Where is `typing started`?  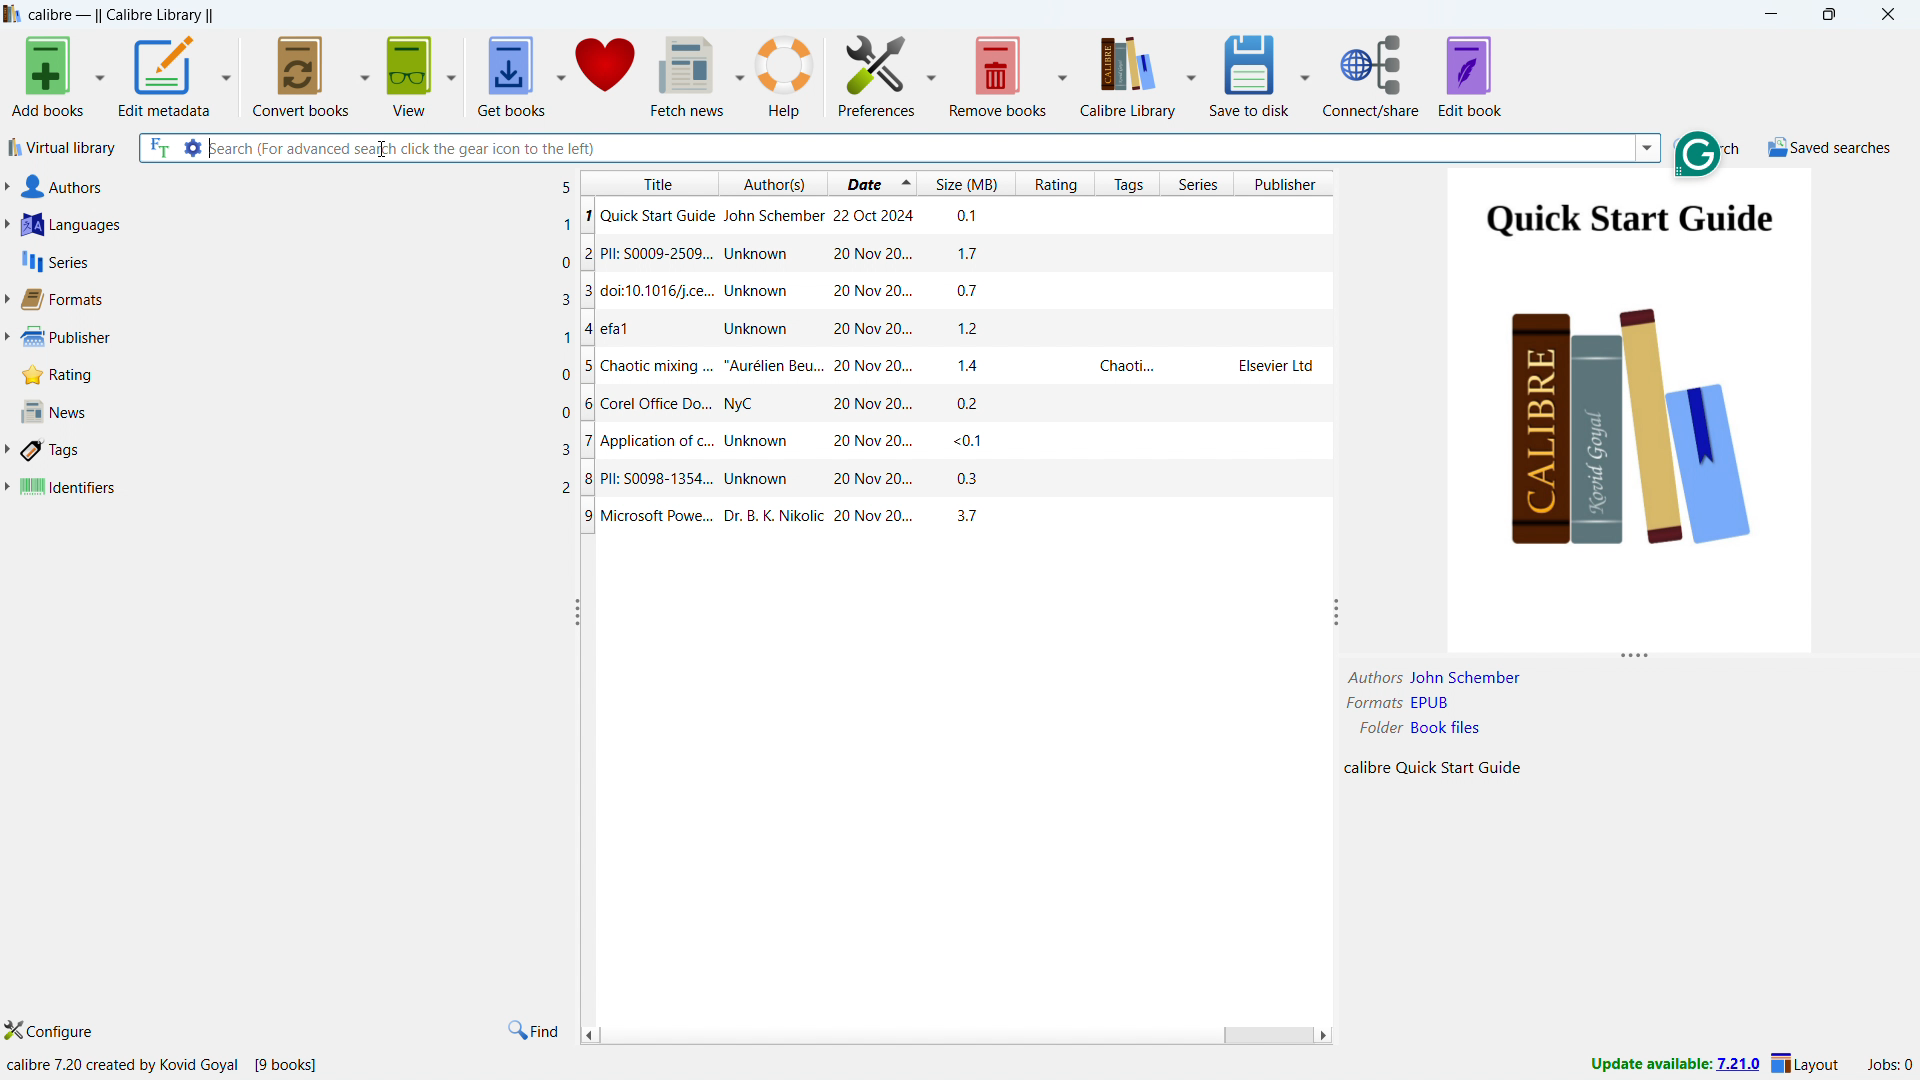 typing started is located at coordinates (210, 147).